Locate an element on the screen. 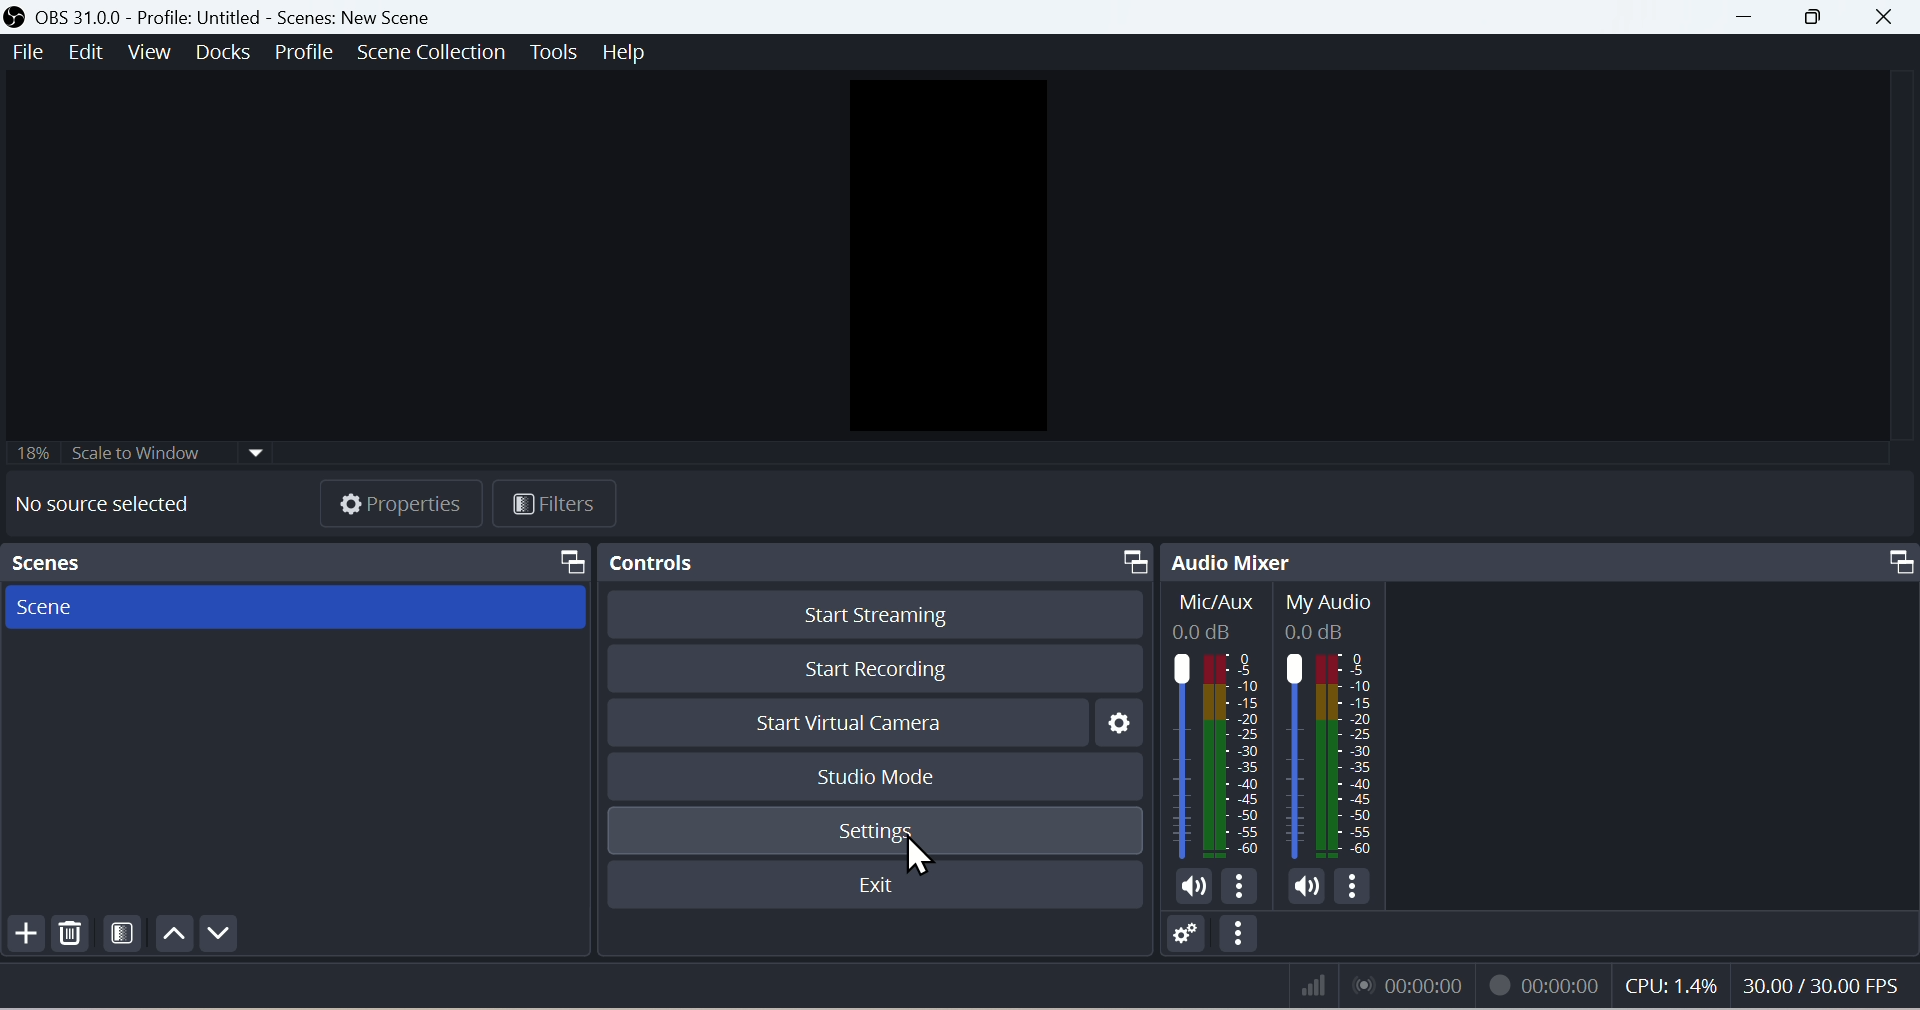 Image resolution: width=1920 pixels, height=1010 pixels. Filters is located at coordinates (558, 503).